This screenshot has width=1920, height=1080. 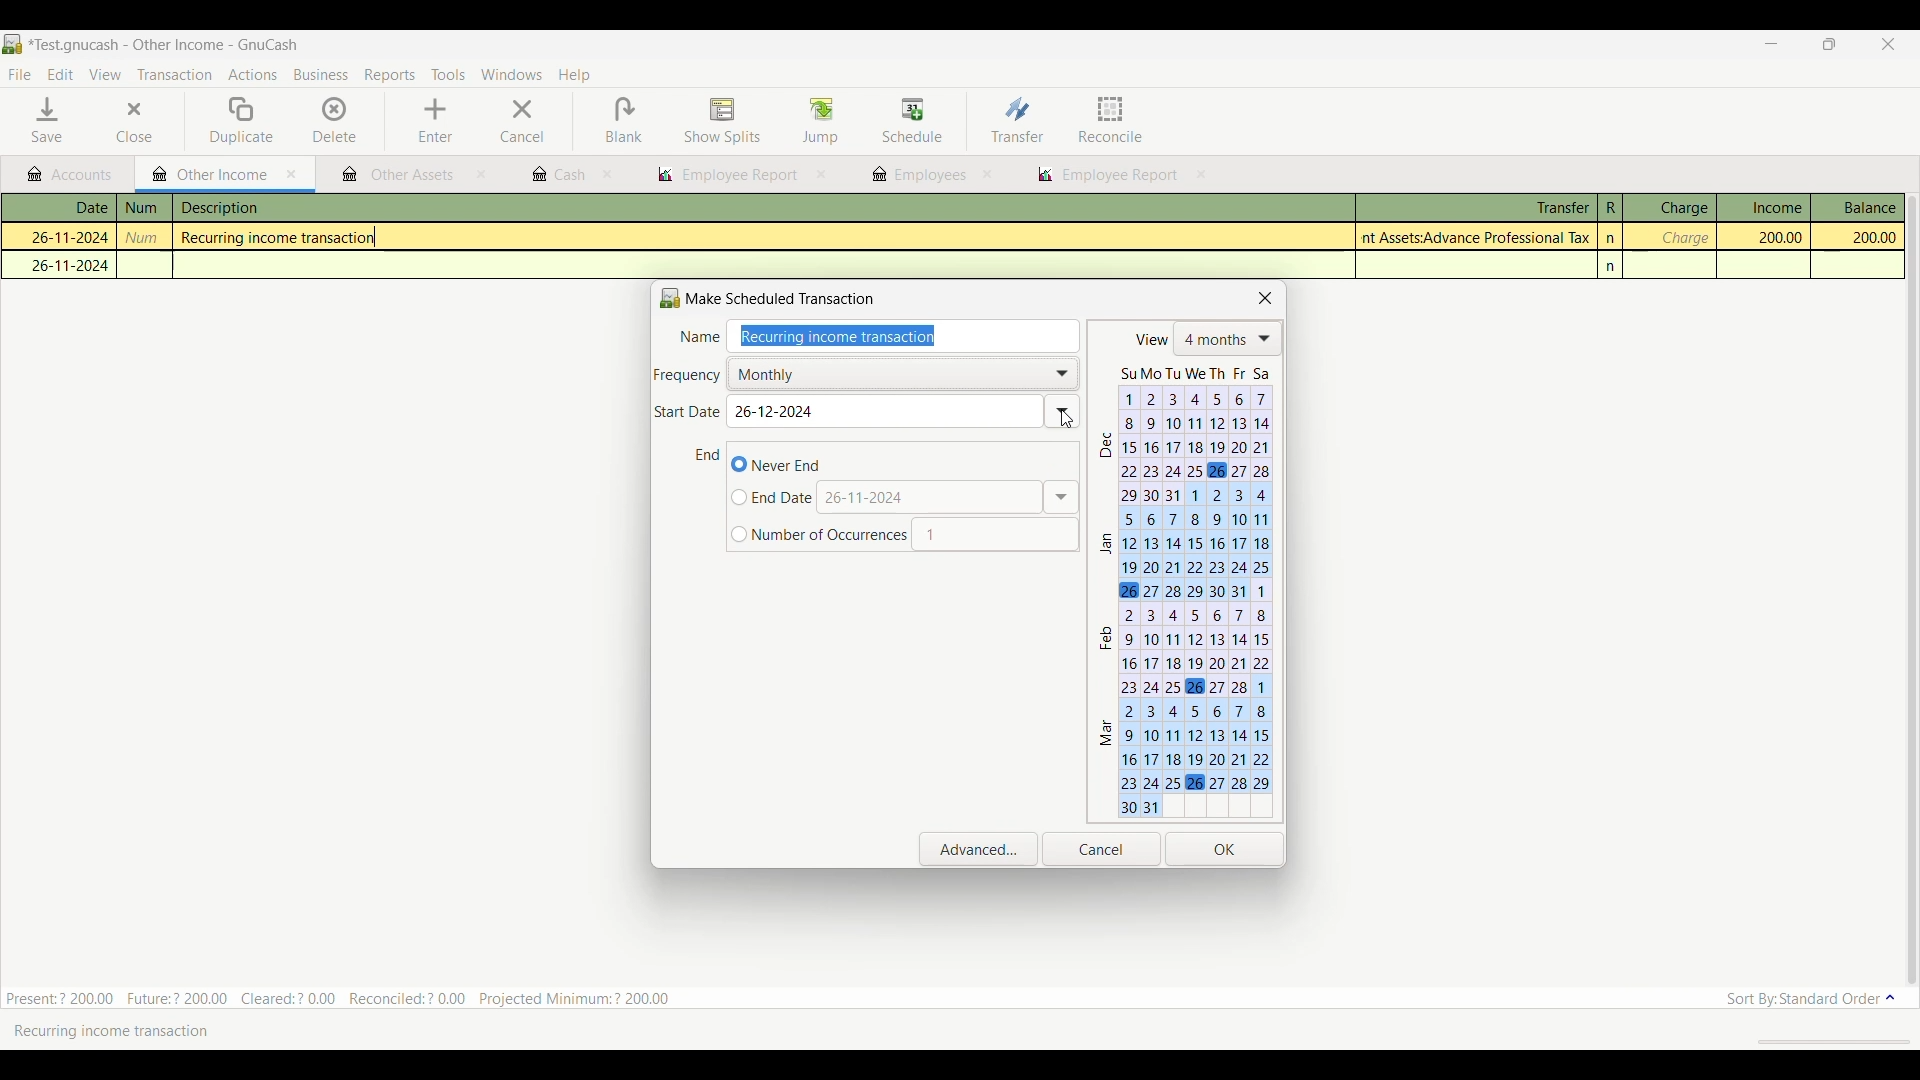 What do you see at coordinates (19, 75) in the screenshot?
I see `File menu` at bounding box center [19, 75].